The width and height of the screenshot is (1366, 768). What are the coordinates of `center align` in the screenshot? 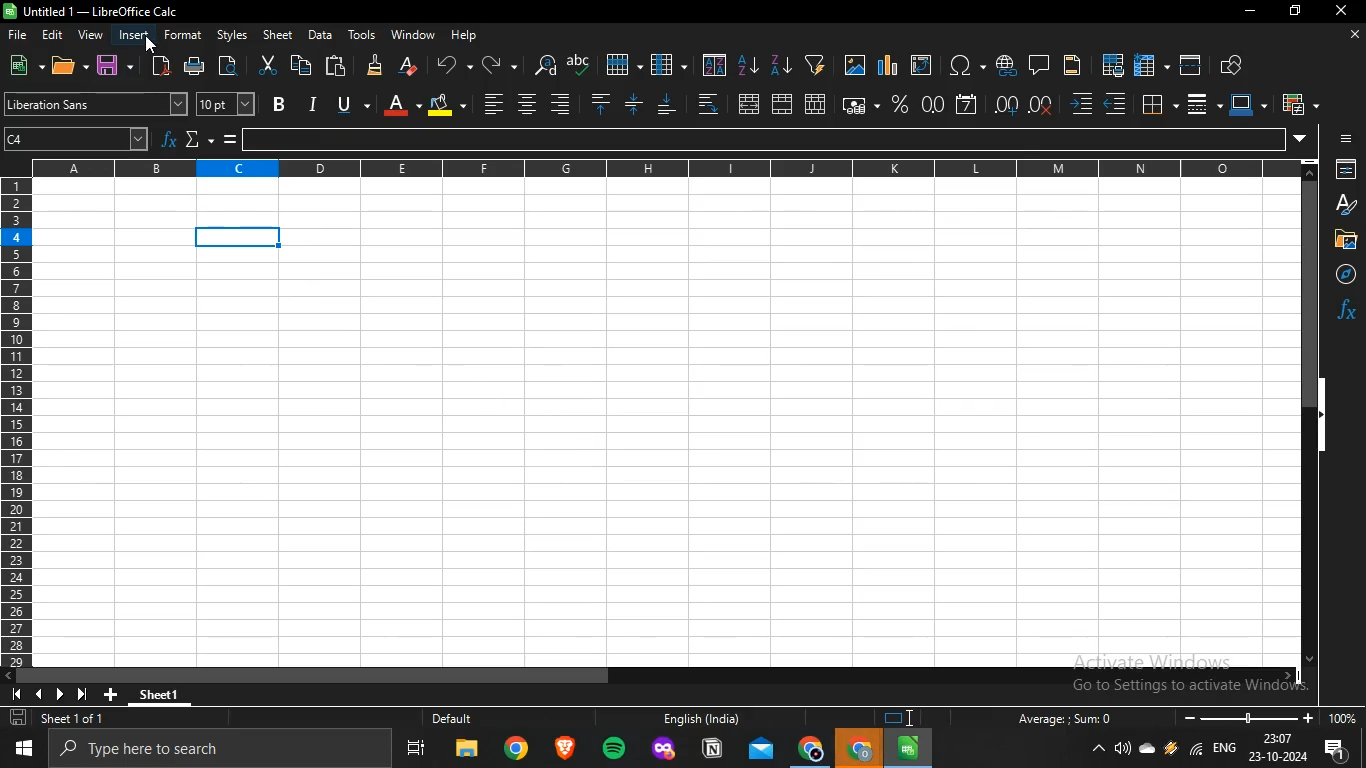 It's located at (525, 104).